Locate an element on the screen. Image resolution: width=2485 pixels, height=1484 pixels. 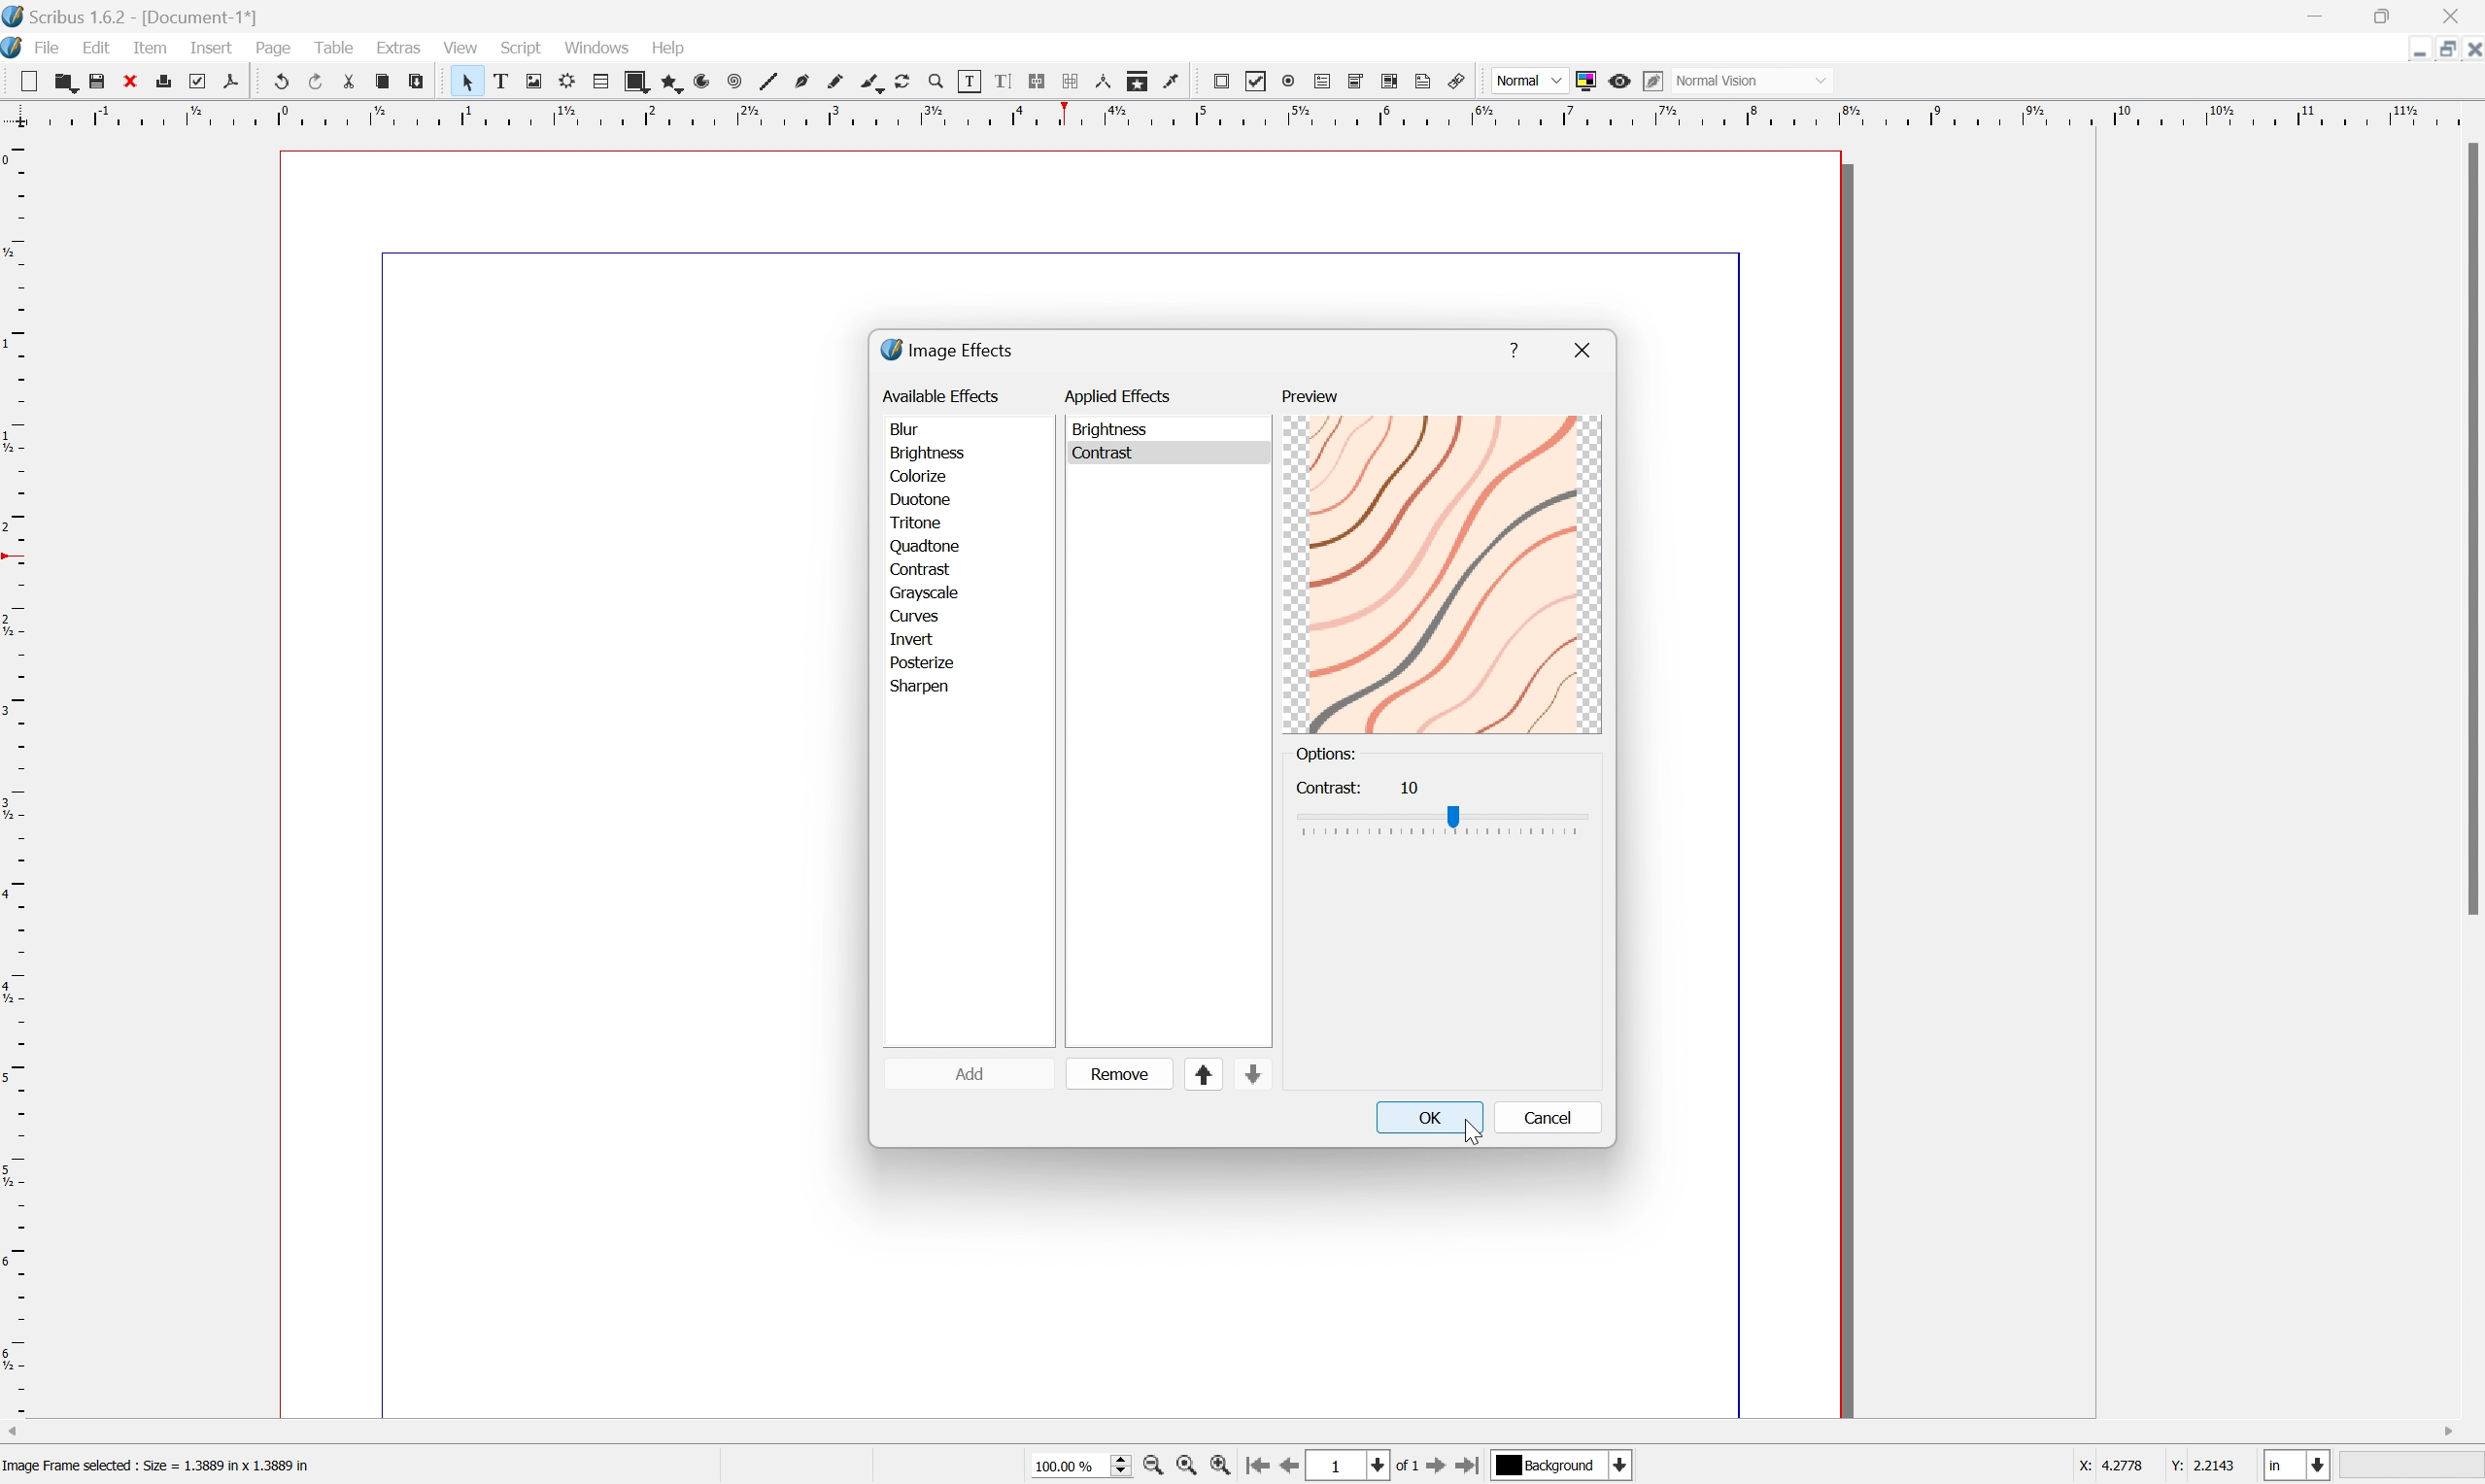
Copy item properties is located at coordinates (1143, 82).